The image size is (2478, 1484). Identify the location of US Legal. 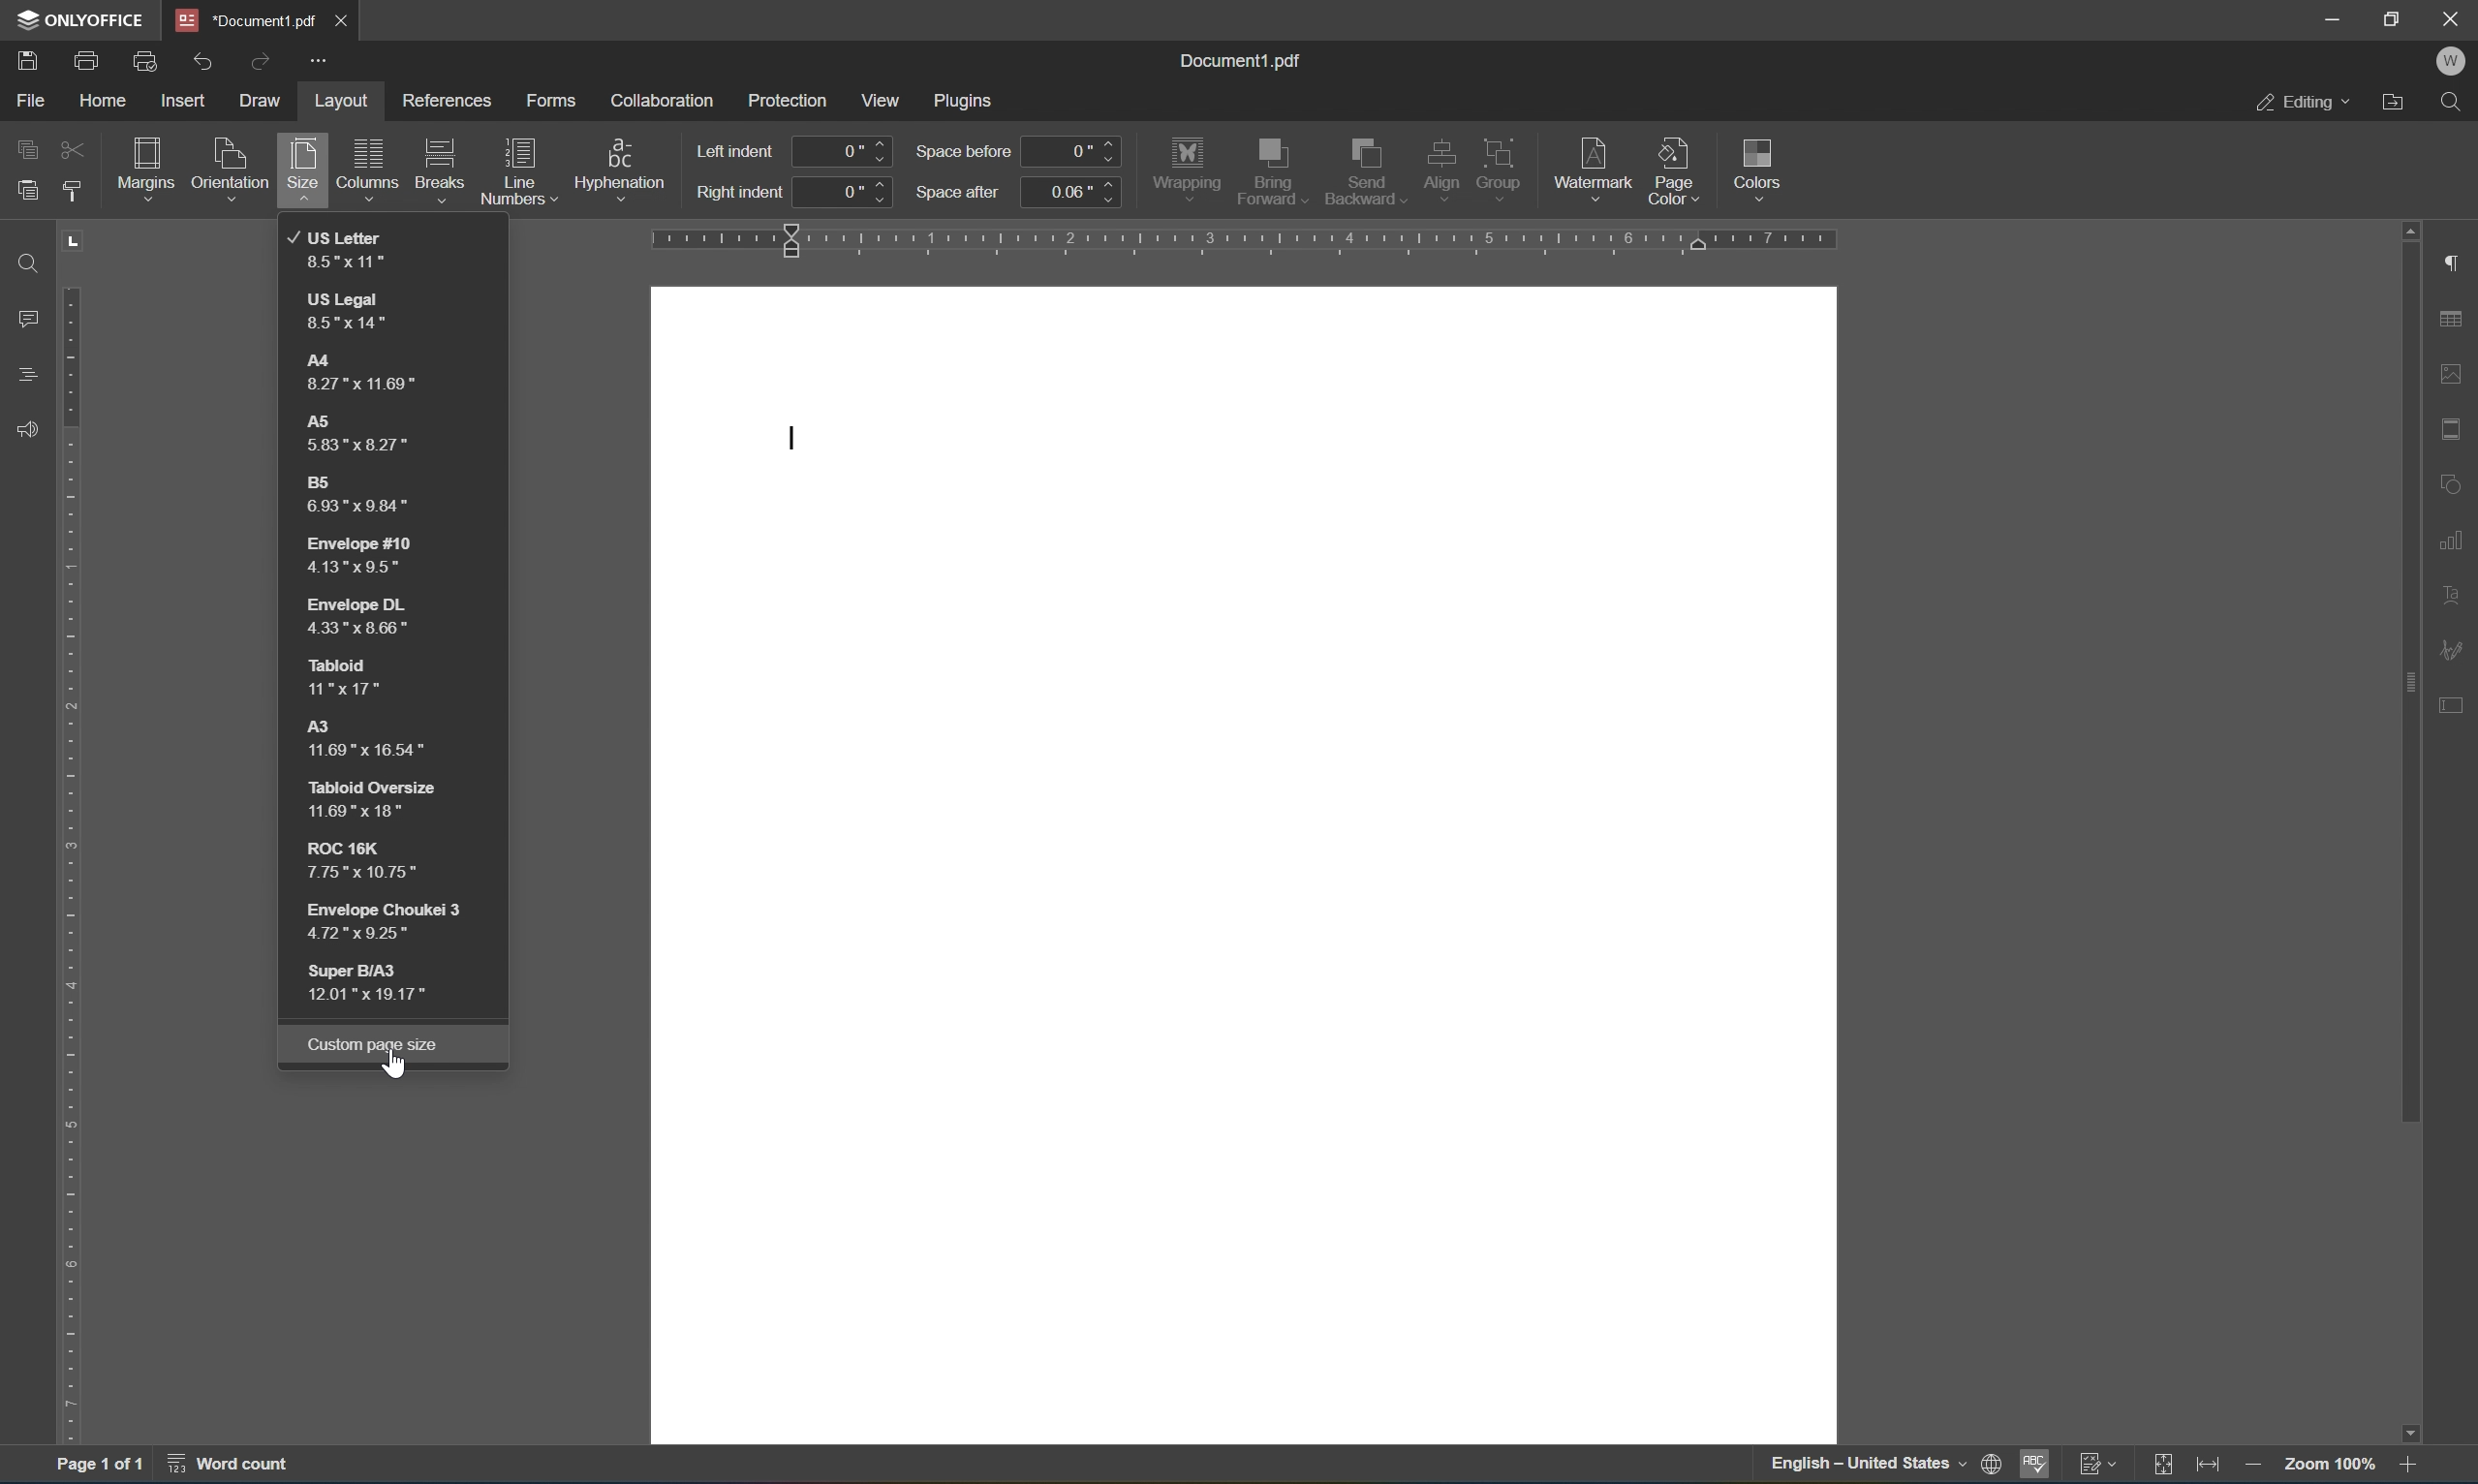
(348, 312).